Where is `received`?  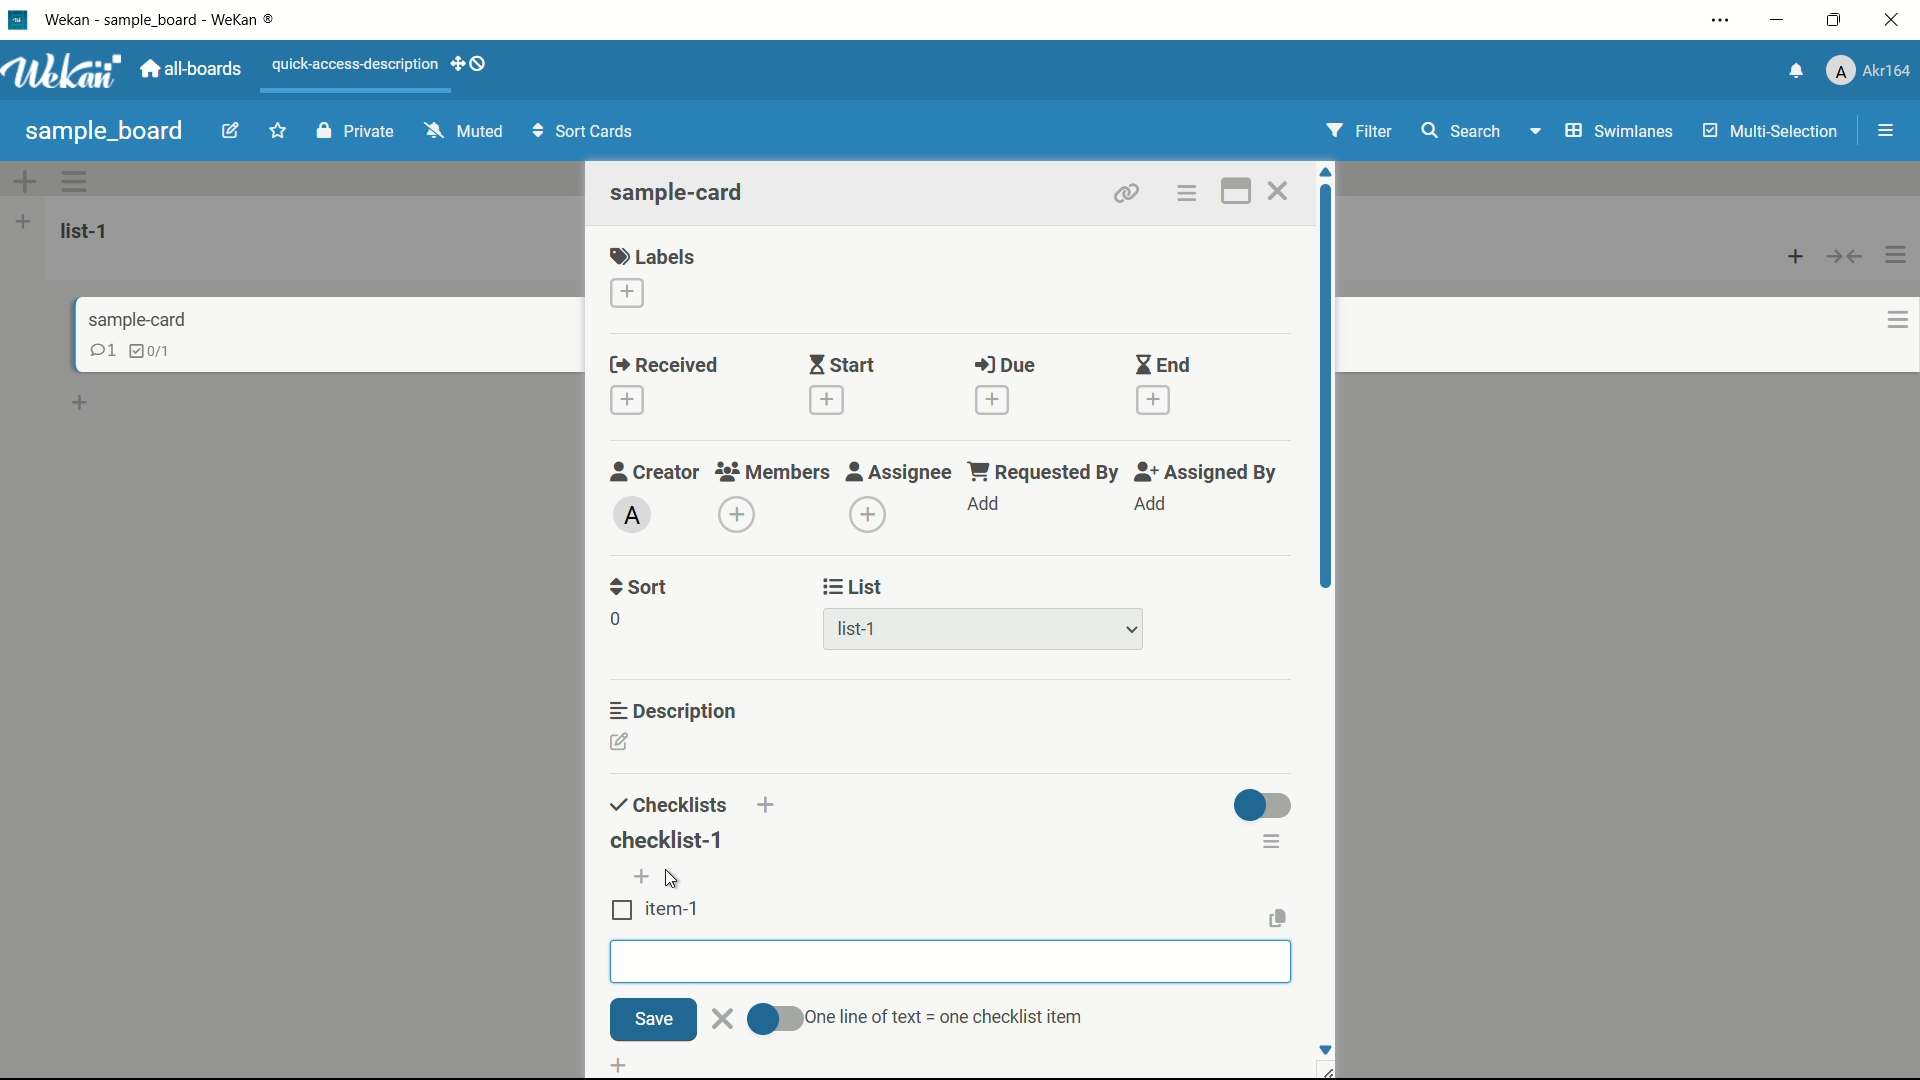
received is located at coordinates (659, 365).